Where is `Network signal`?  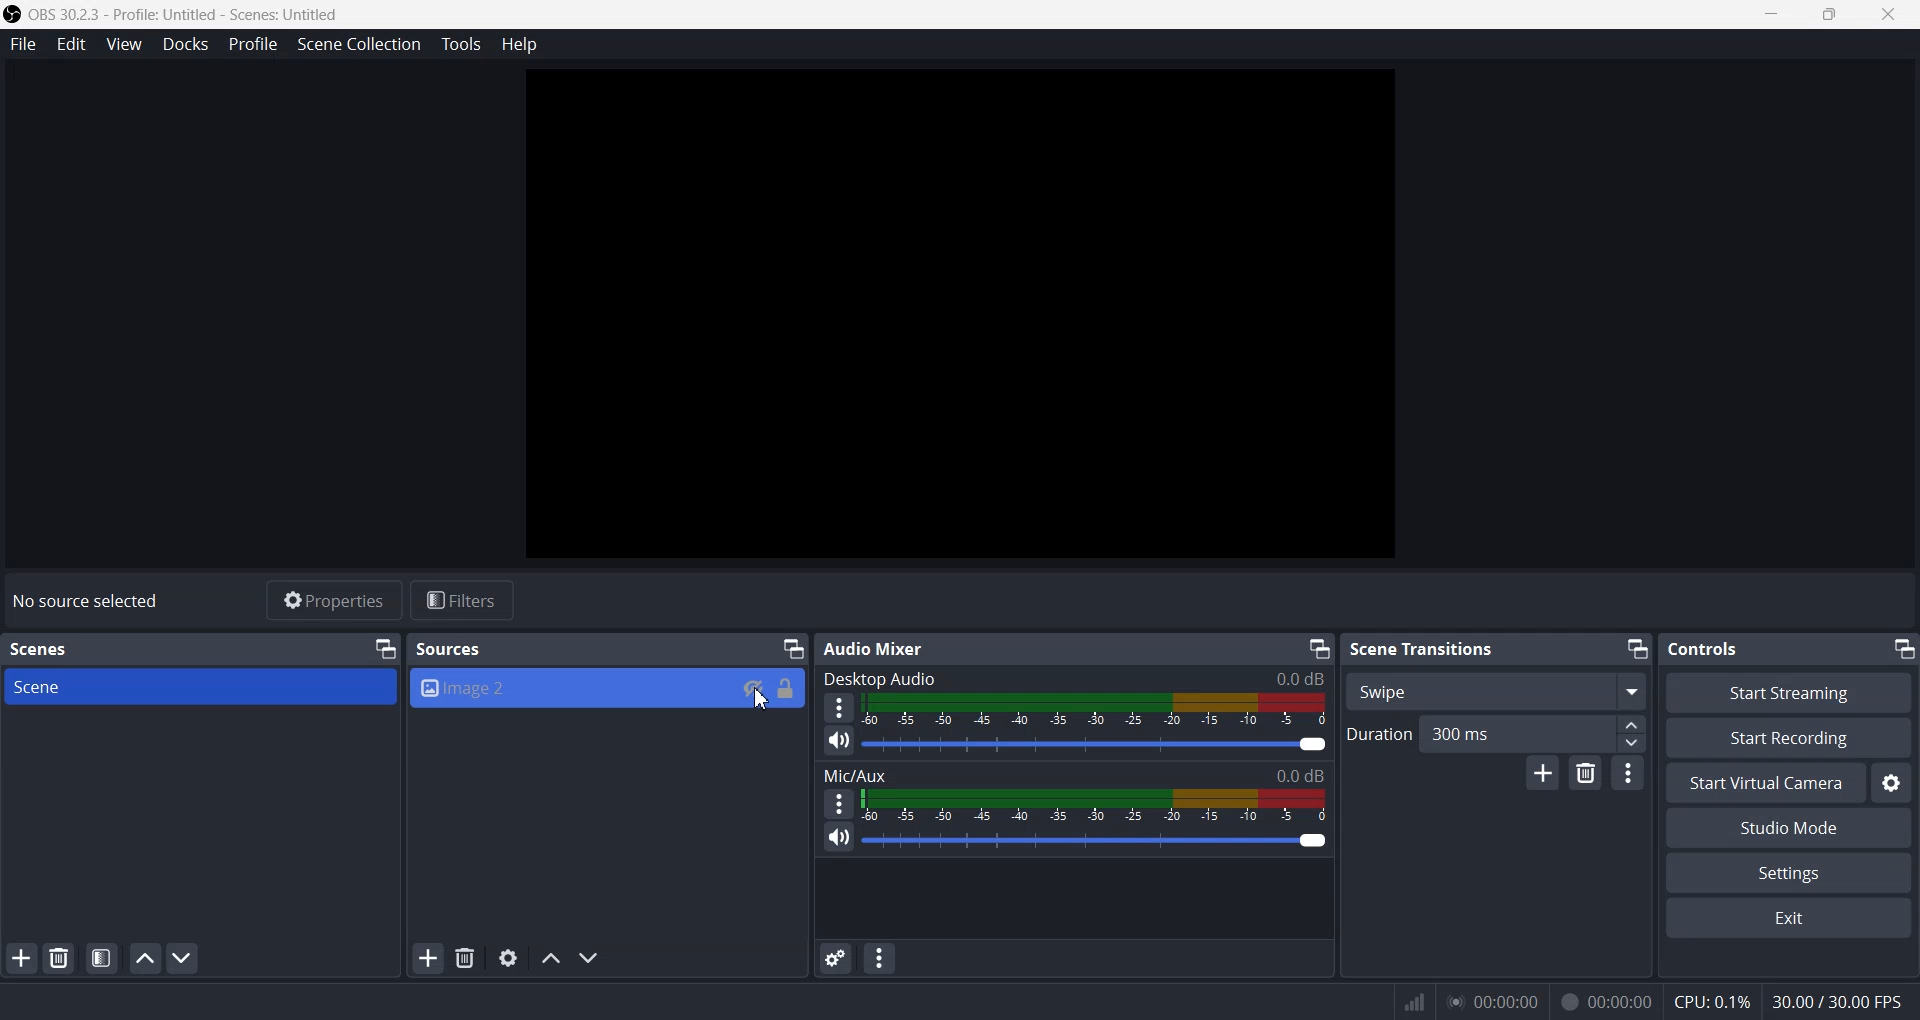
Network signal is located at coordinates (1411, 1003).